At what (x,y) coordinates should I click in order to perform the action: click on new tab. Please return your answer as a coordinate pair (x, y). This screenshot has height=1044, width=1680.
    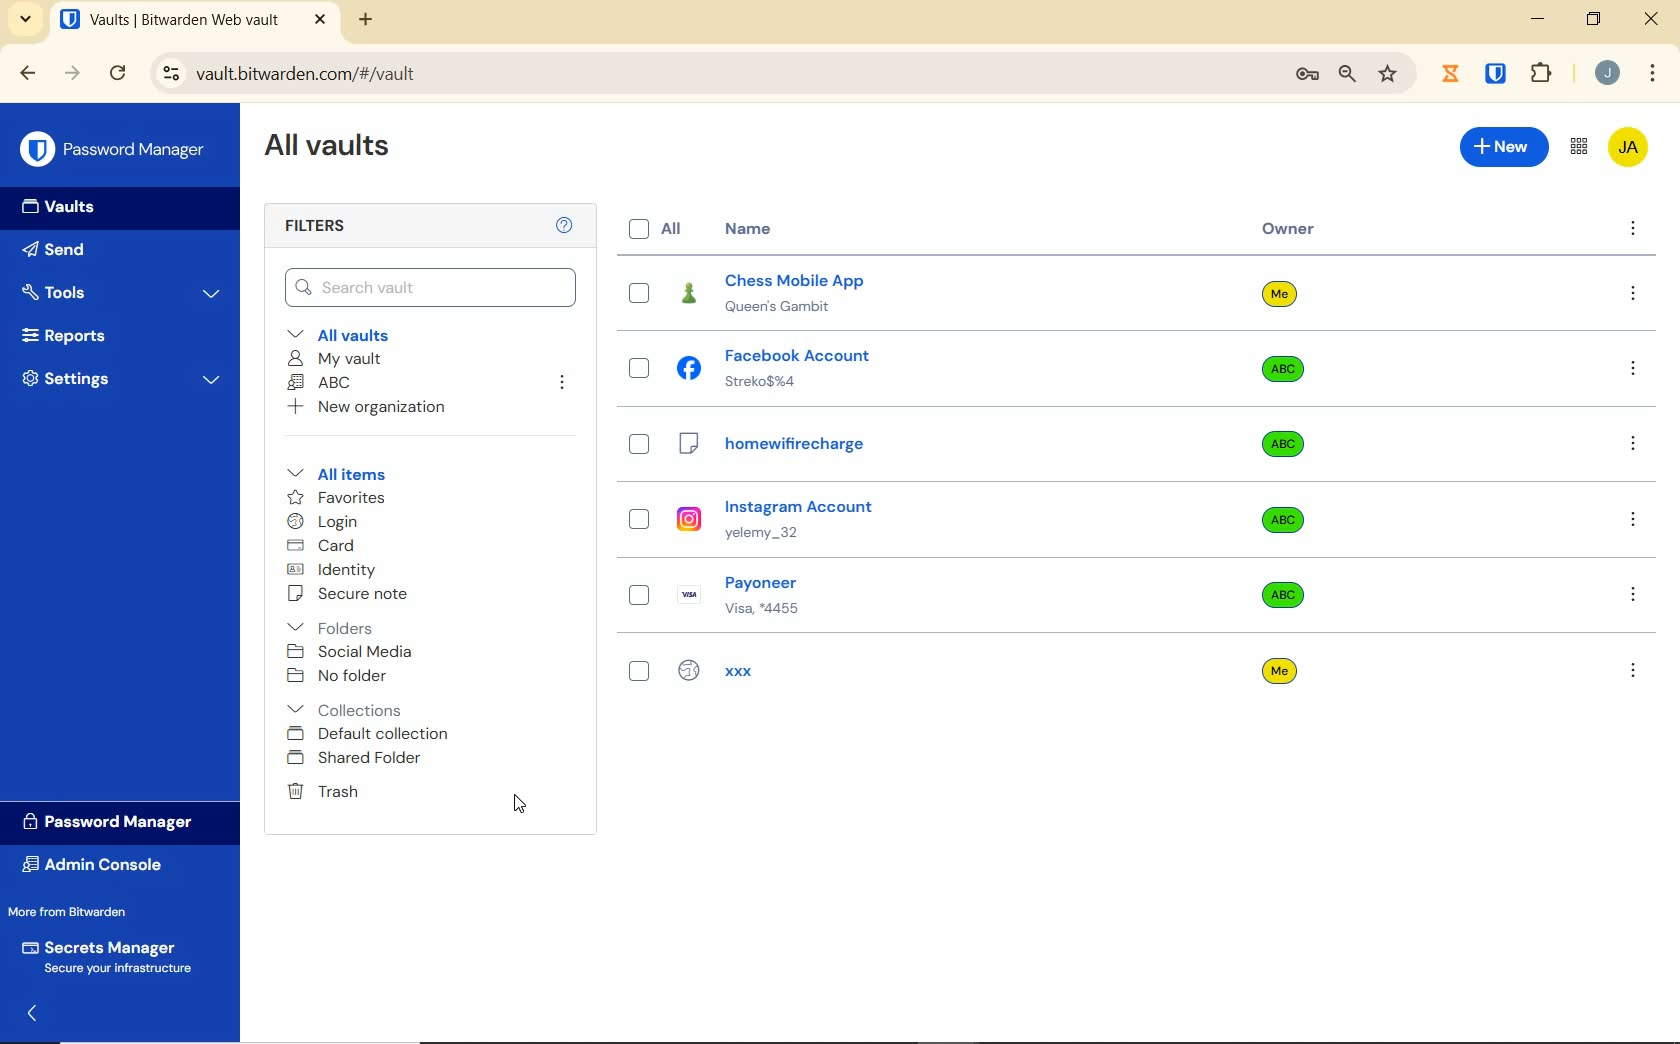
    Looking at the image, I should click on (366, 22).